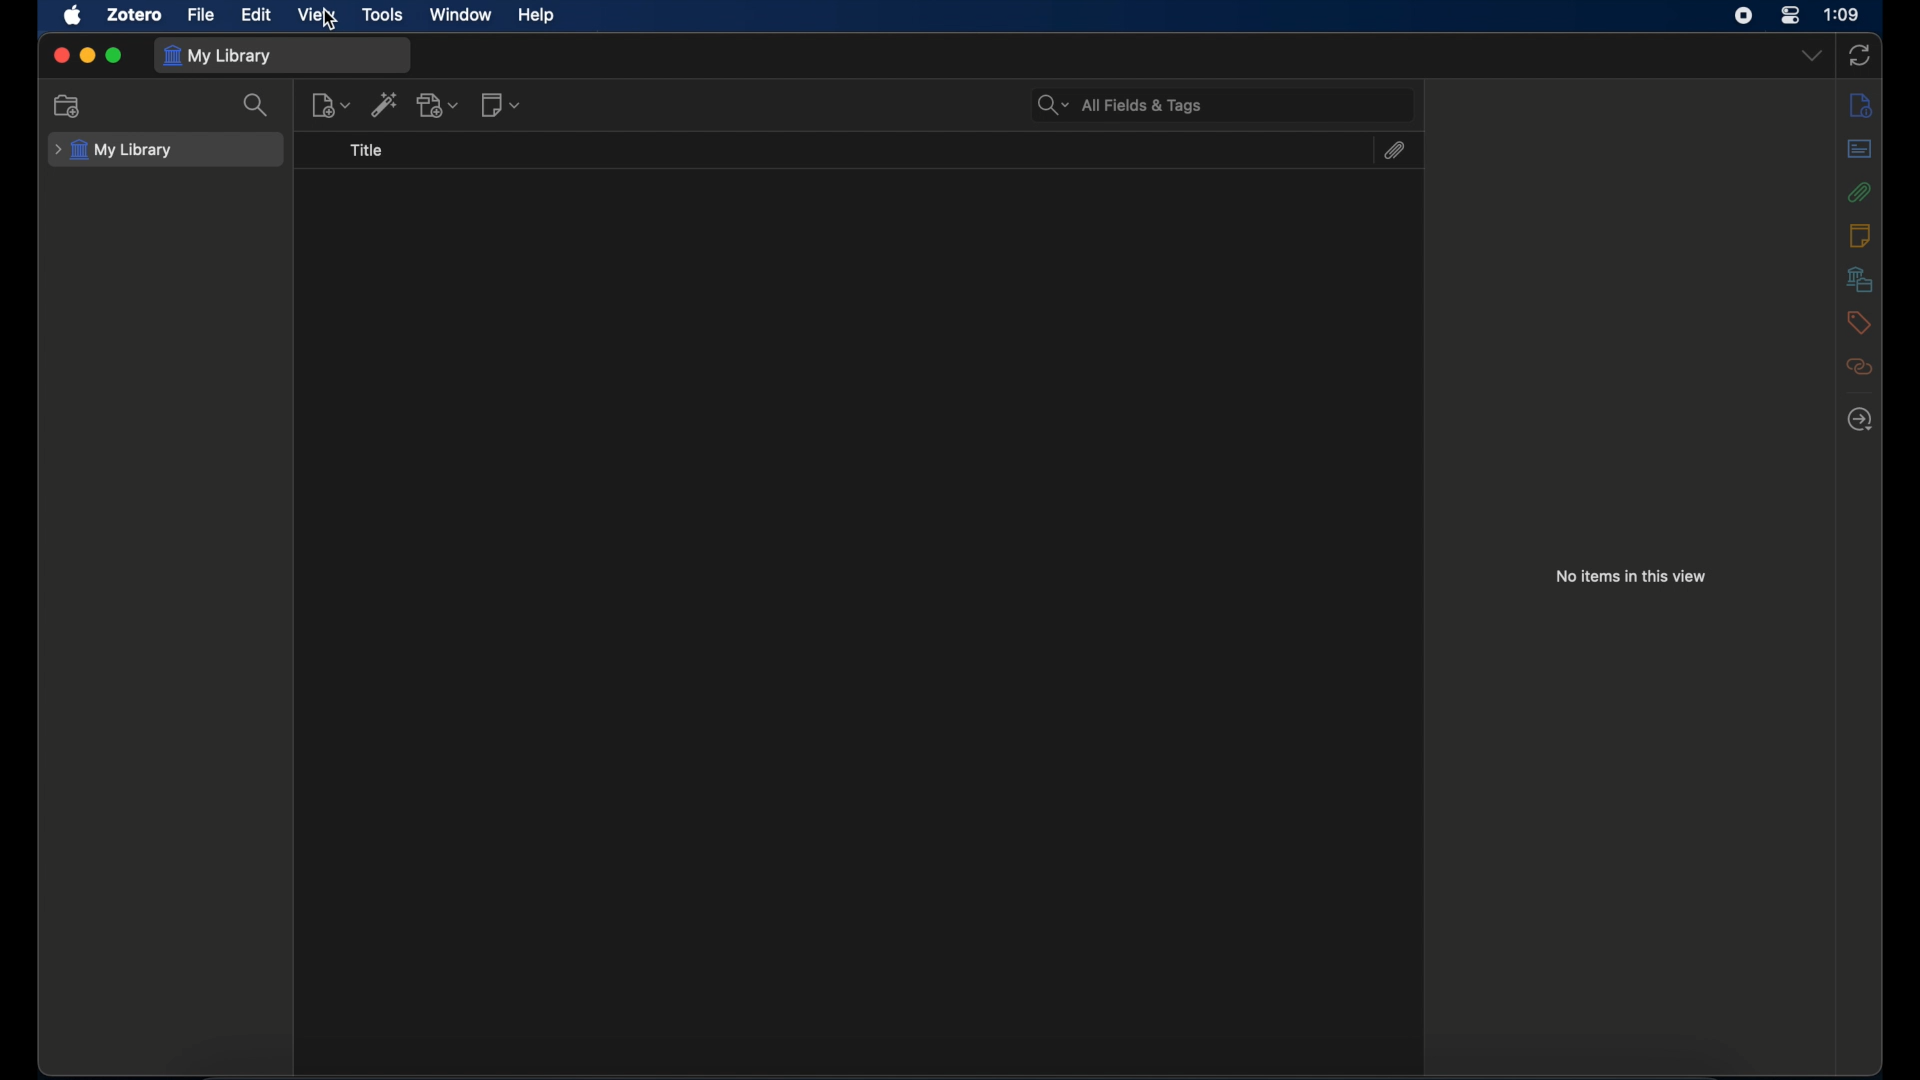 Image resolution: width=1920 pixels, height=1080 pixels. What do you see at coordinates (332, 21) in the screenshot?
I see `cursor` at bounding box center [332, 21].